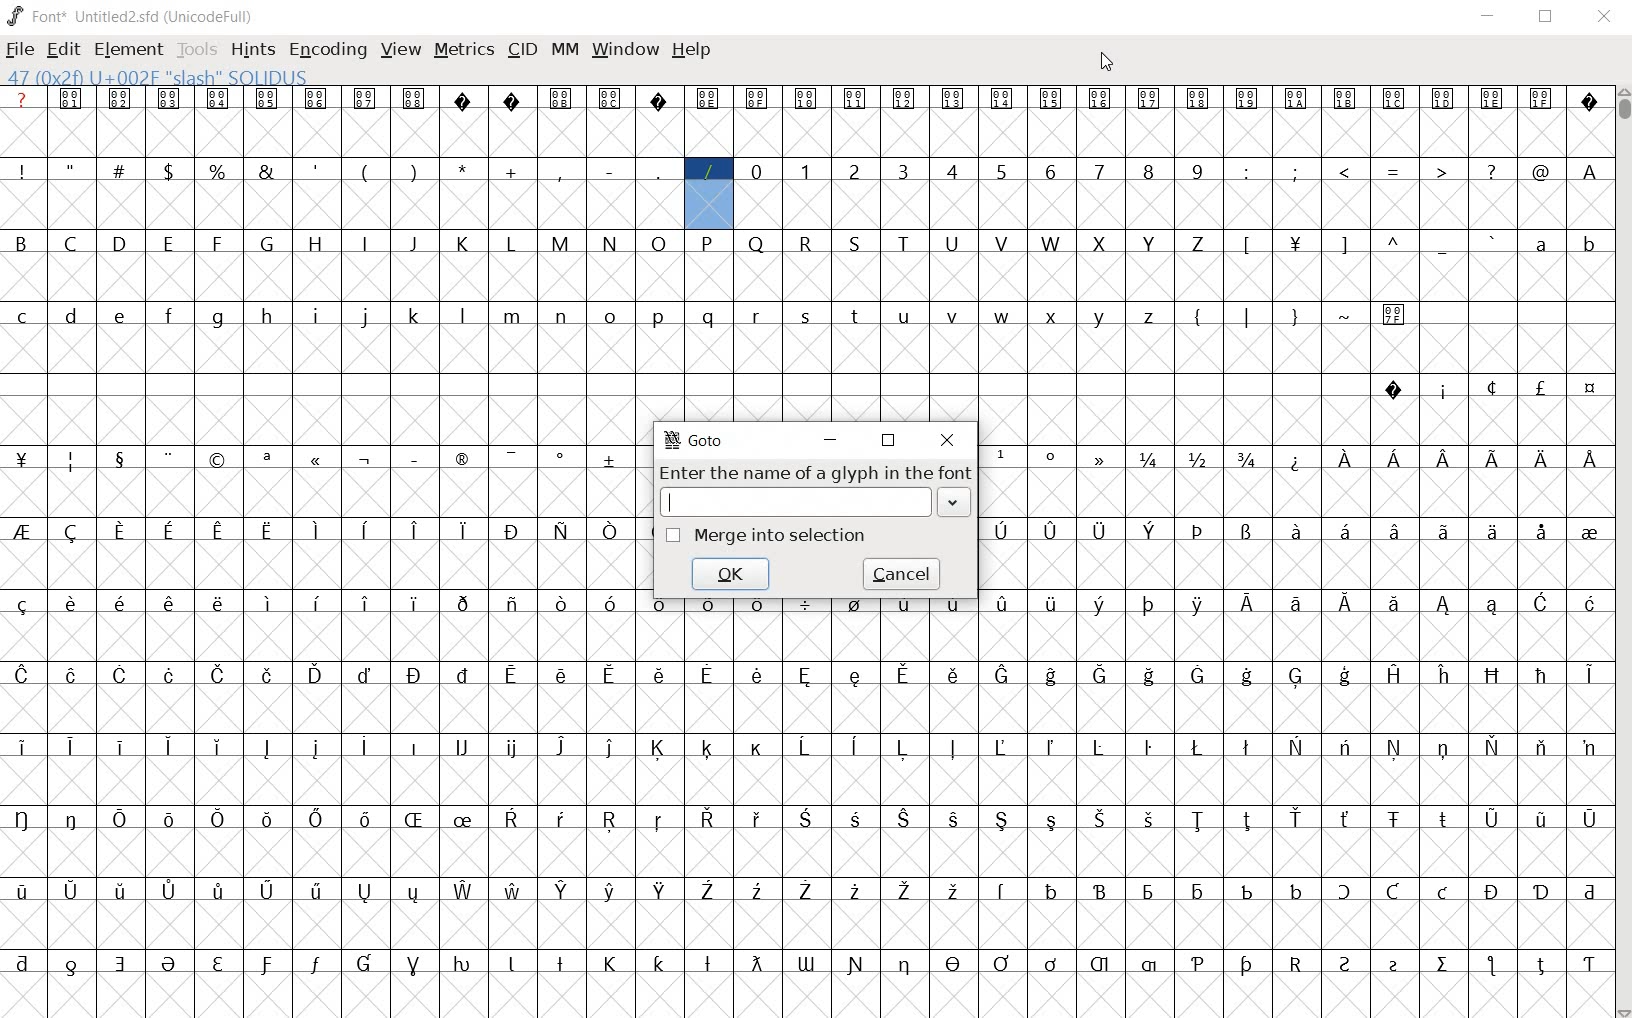 Image resolution: width=1632 pixels, height=1018 pixels. I want to click on glyph, so click(1000, 98).